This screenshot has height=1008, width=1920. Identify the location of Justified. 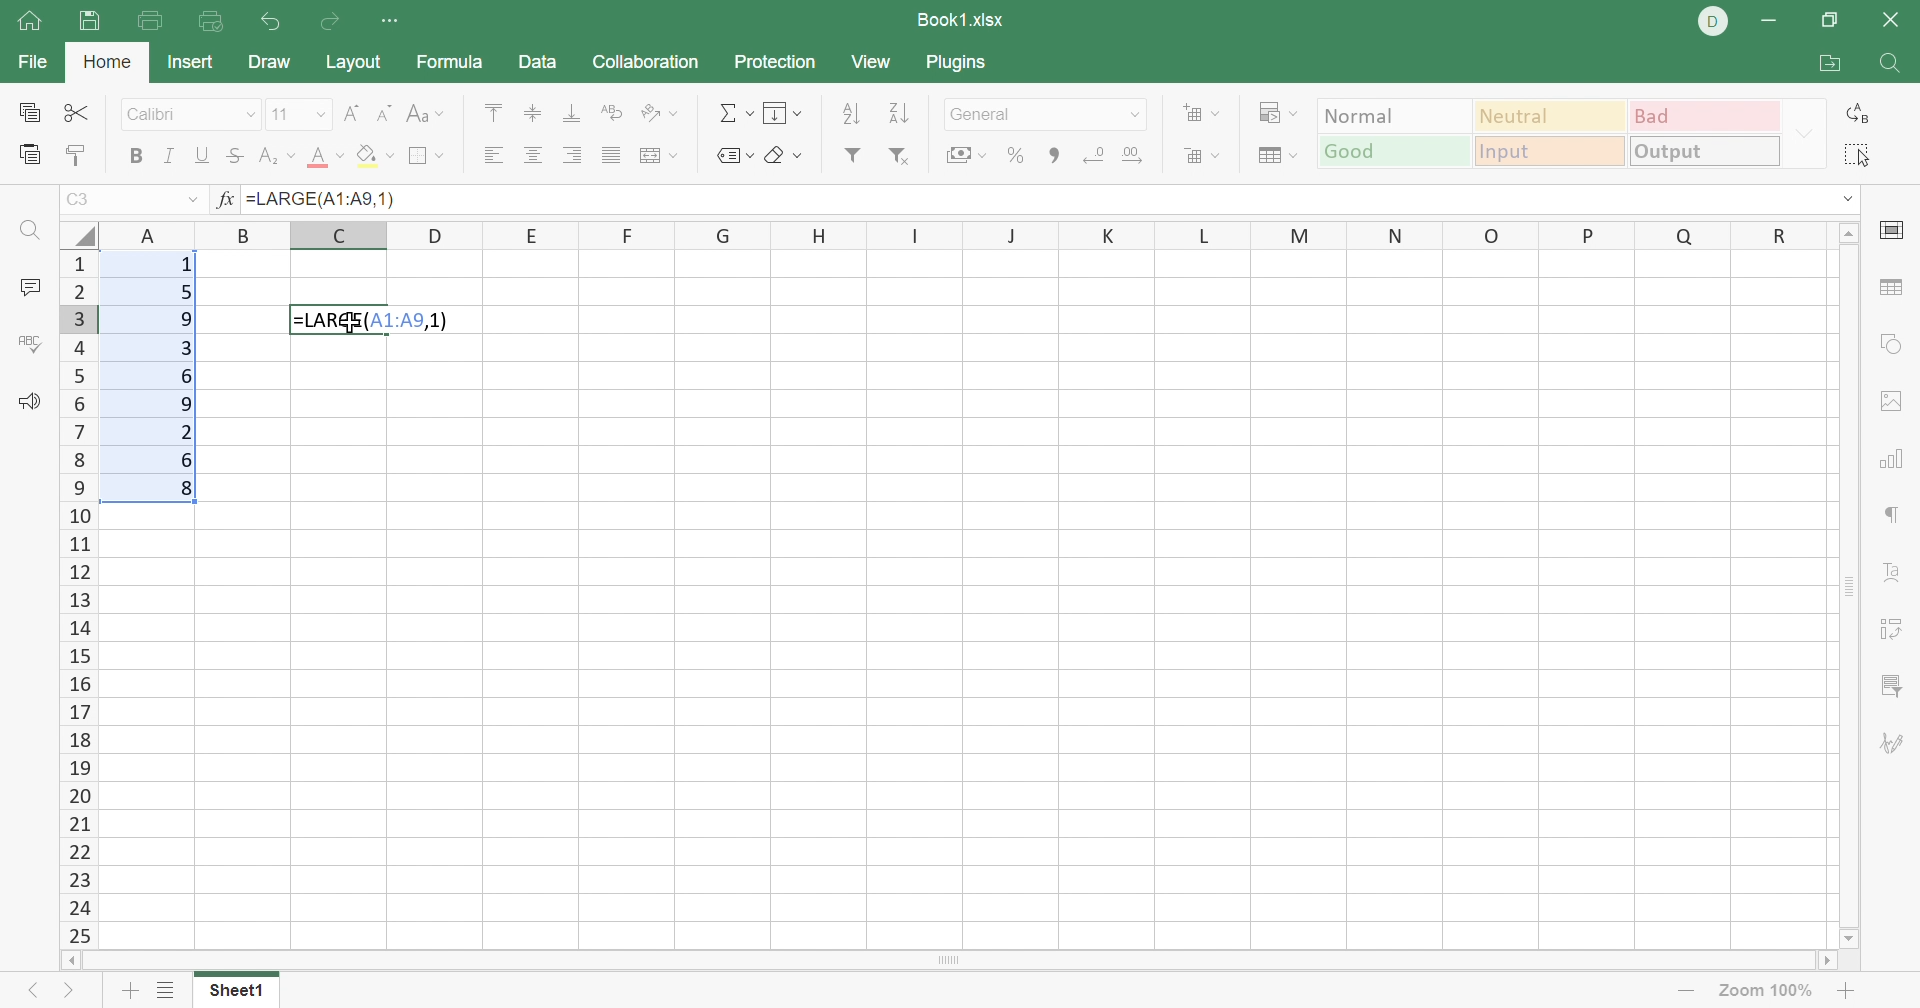
(610, 156).